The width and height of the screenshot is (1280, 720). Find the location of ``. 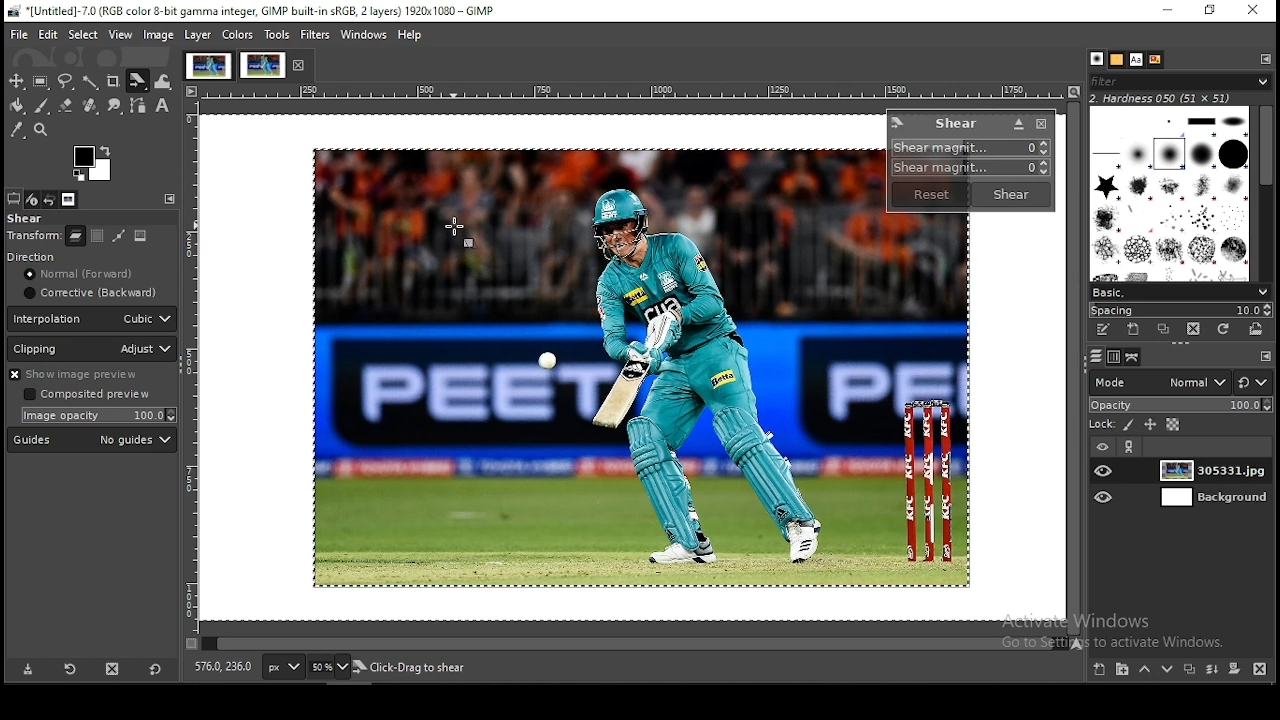

 is located at coordinates (66, 105).